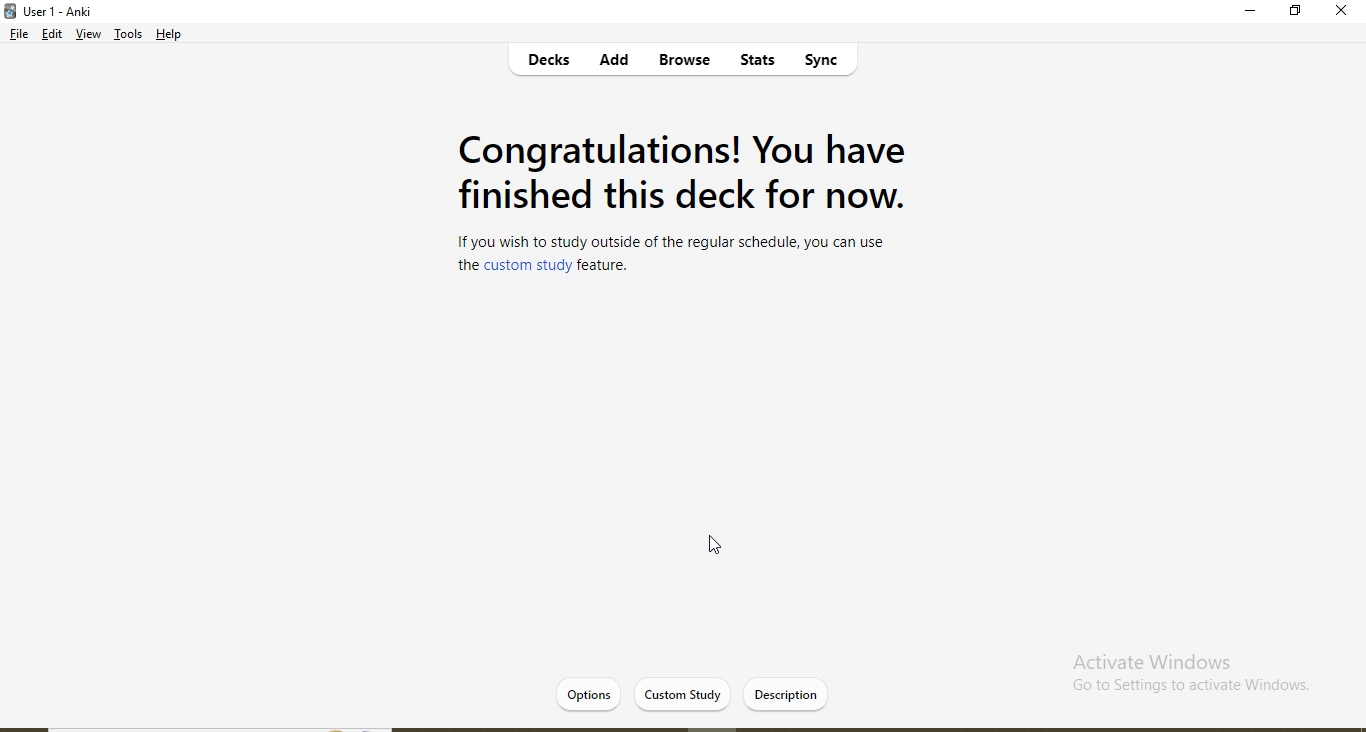  Describe the element at coordinates (722, 549) in the screenshot. I see `cursor` at that location.